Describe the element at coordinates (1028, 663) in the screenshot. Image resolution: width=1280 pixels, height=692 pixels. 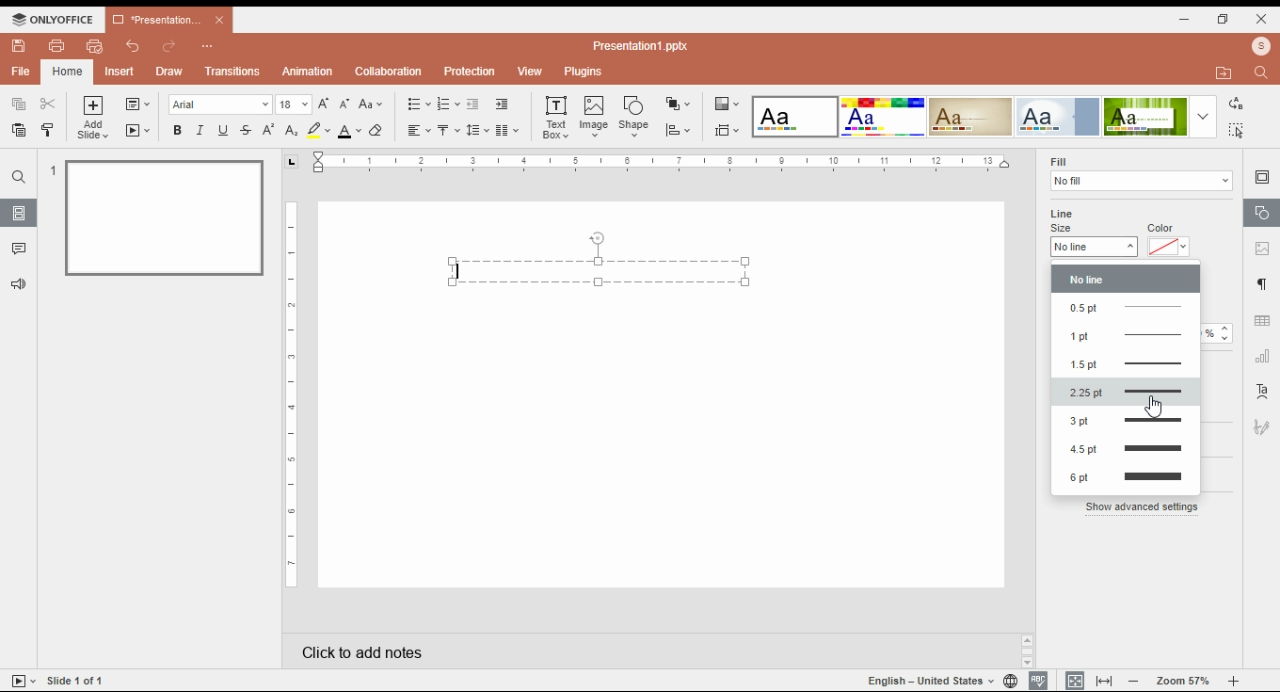
I see `scroll down` at that location.